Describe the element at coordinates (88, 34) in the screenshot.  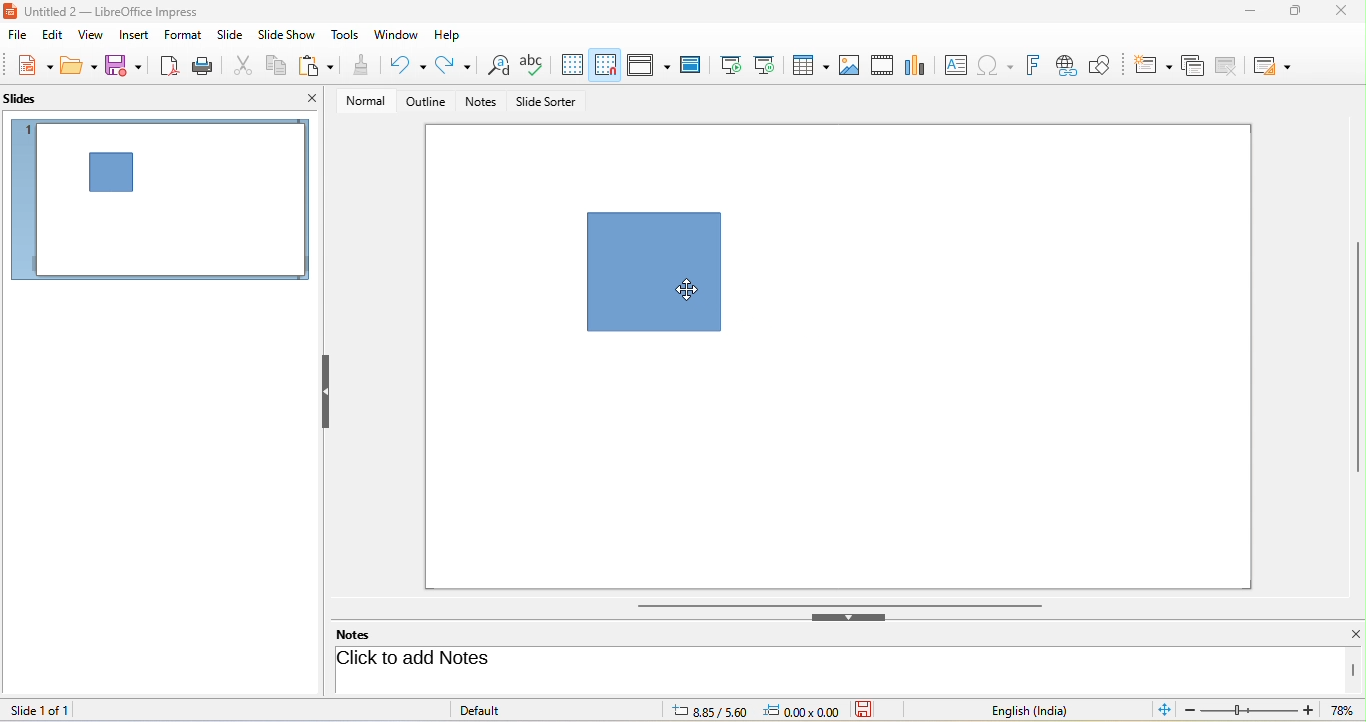
I see `view` at that location.